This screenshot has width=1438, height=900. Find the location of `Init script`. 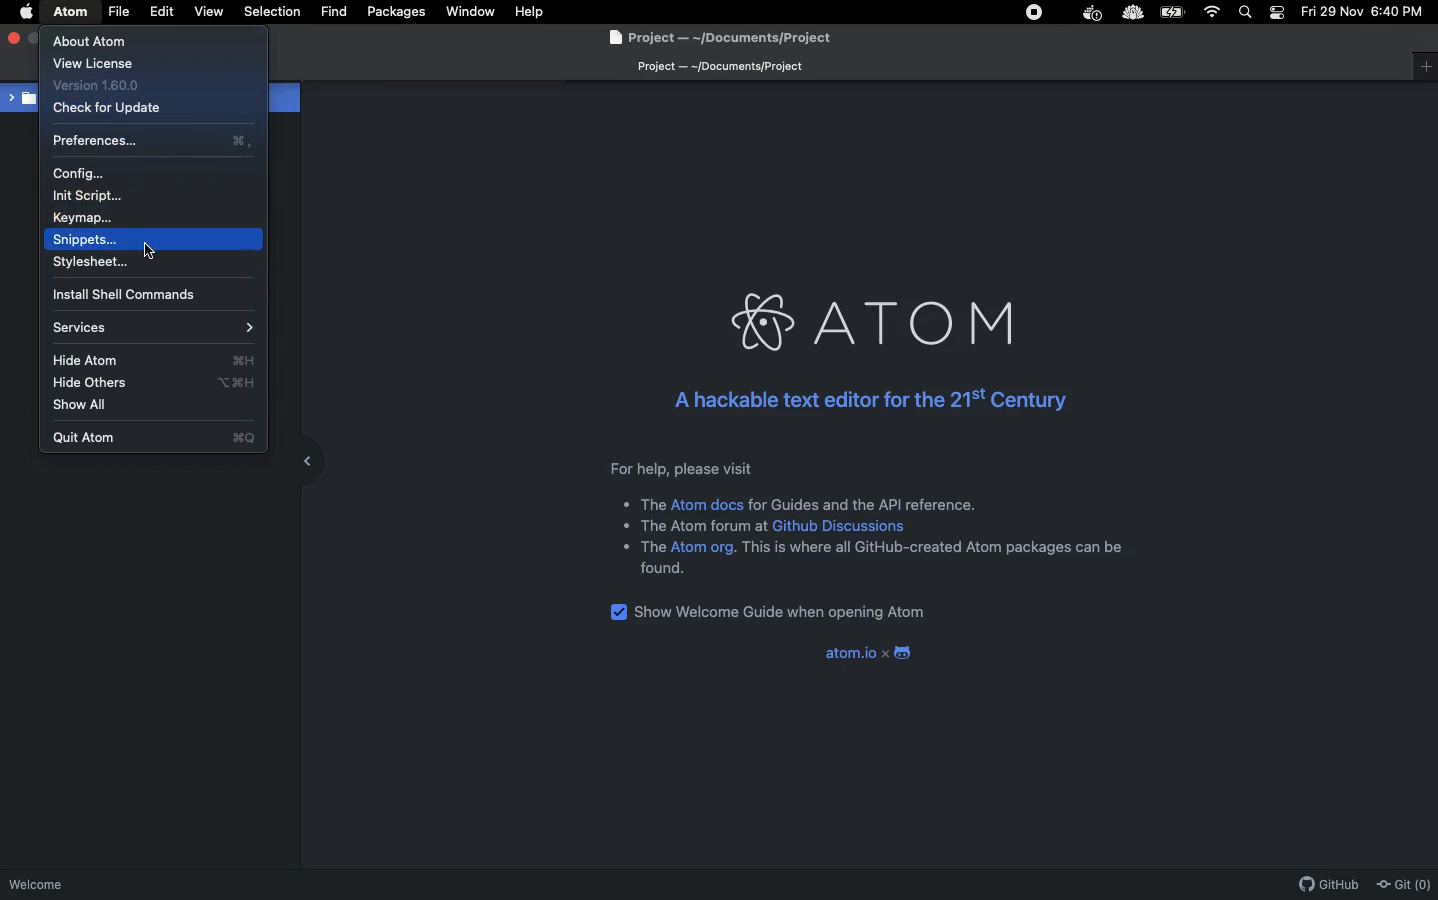

Init script is located at coordinates (93, 198).